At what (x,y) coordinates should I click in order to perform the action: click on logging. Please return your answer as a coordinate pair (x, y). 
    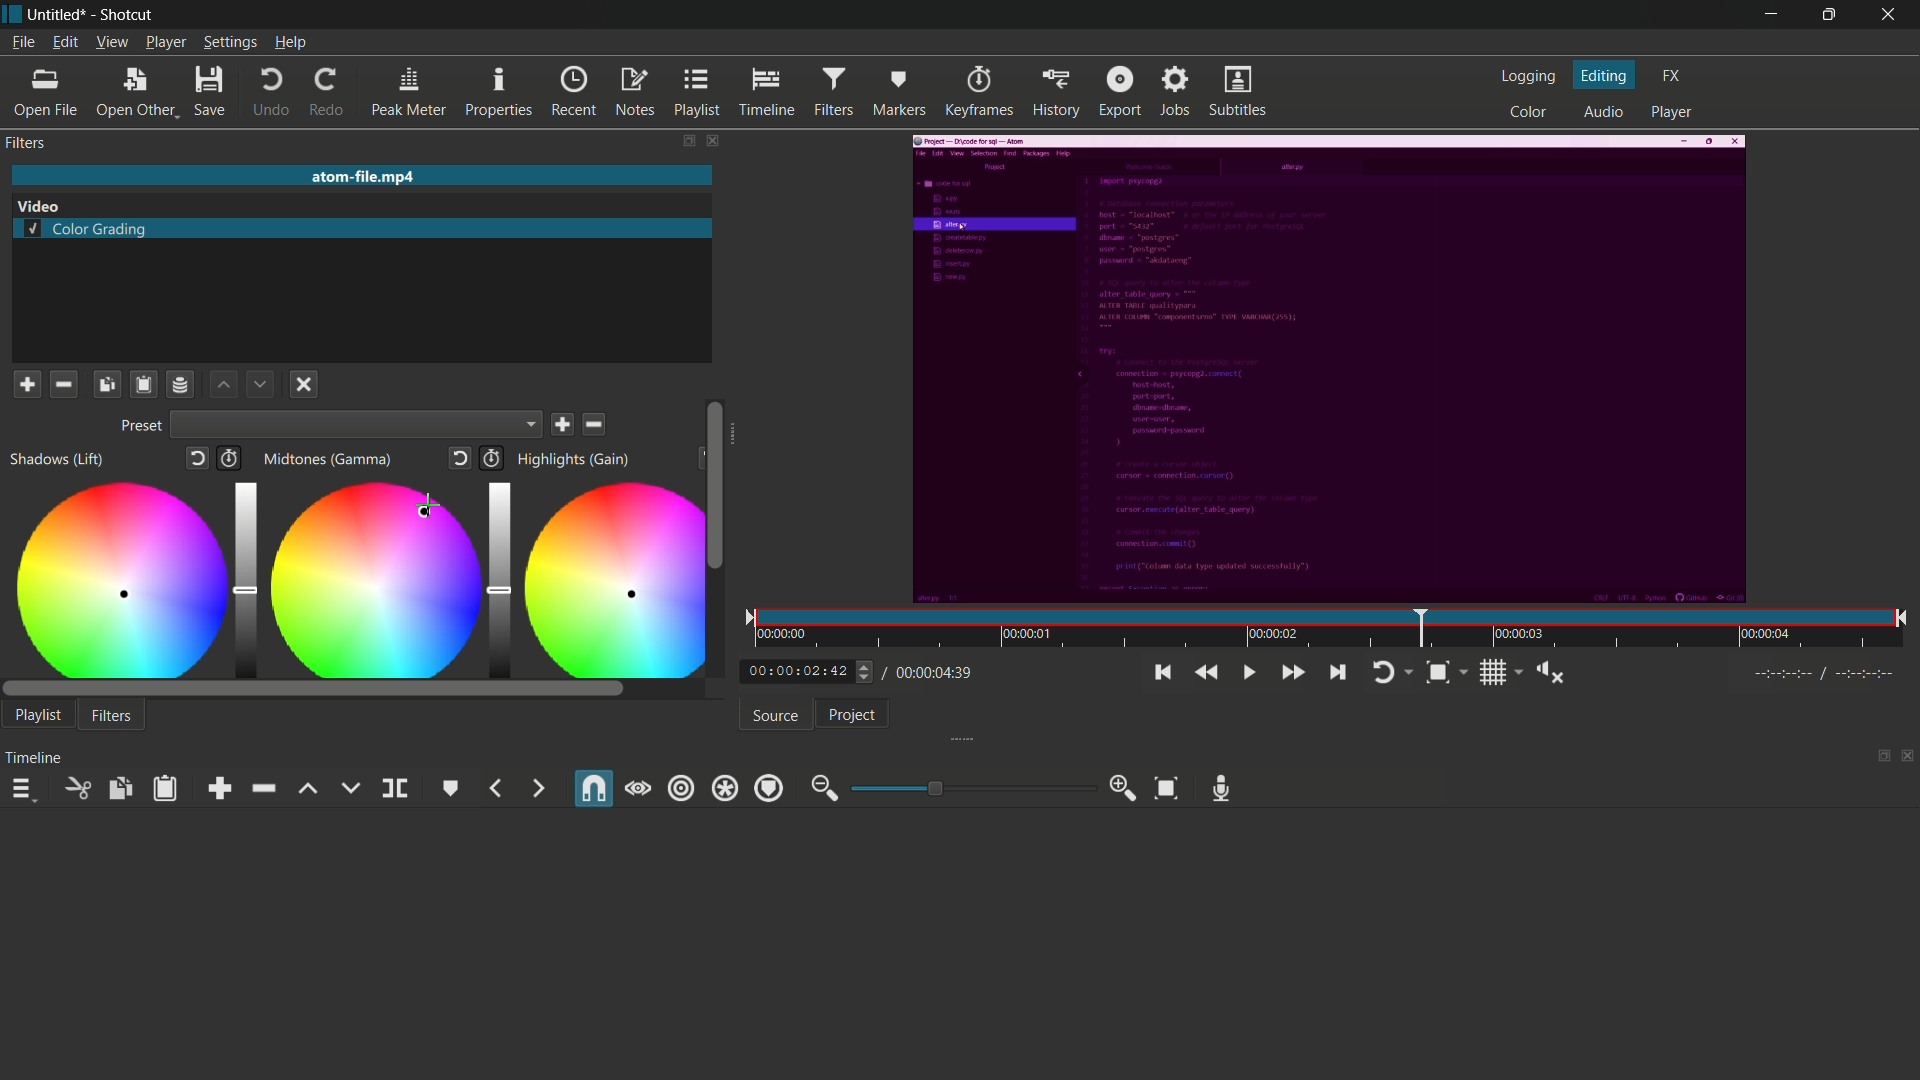
    Looking at the image, I should click on (1528, 79).